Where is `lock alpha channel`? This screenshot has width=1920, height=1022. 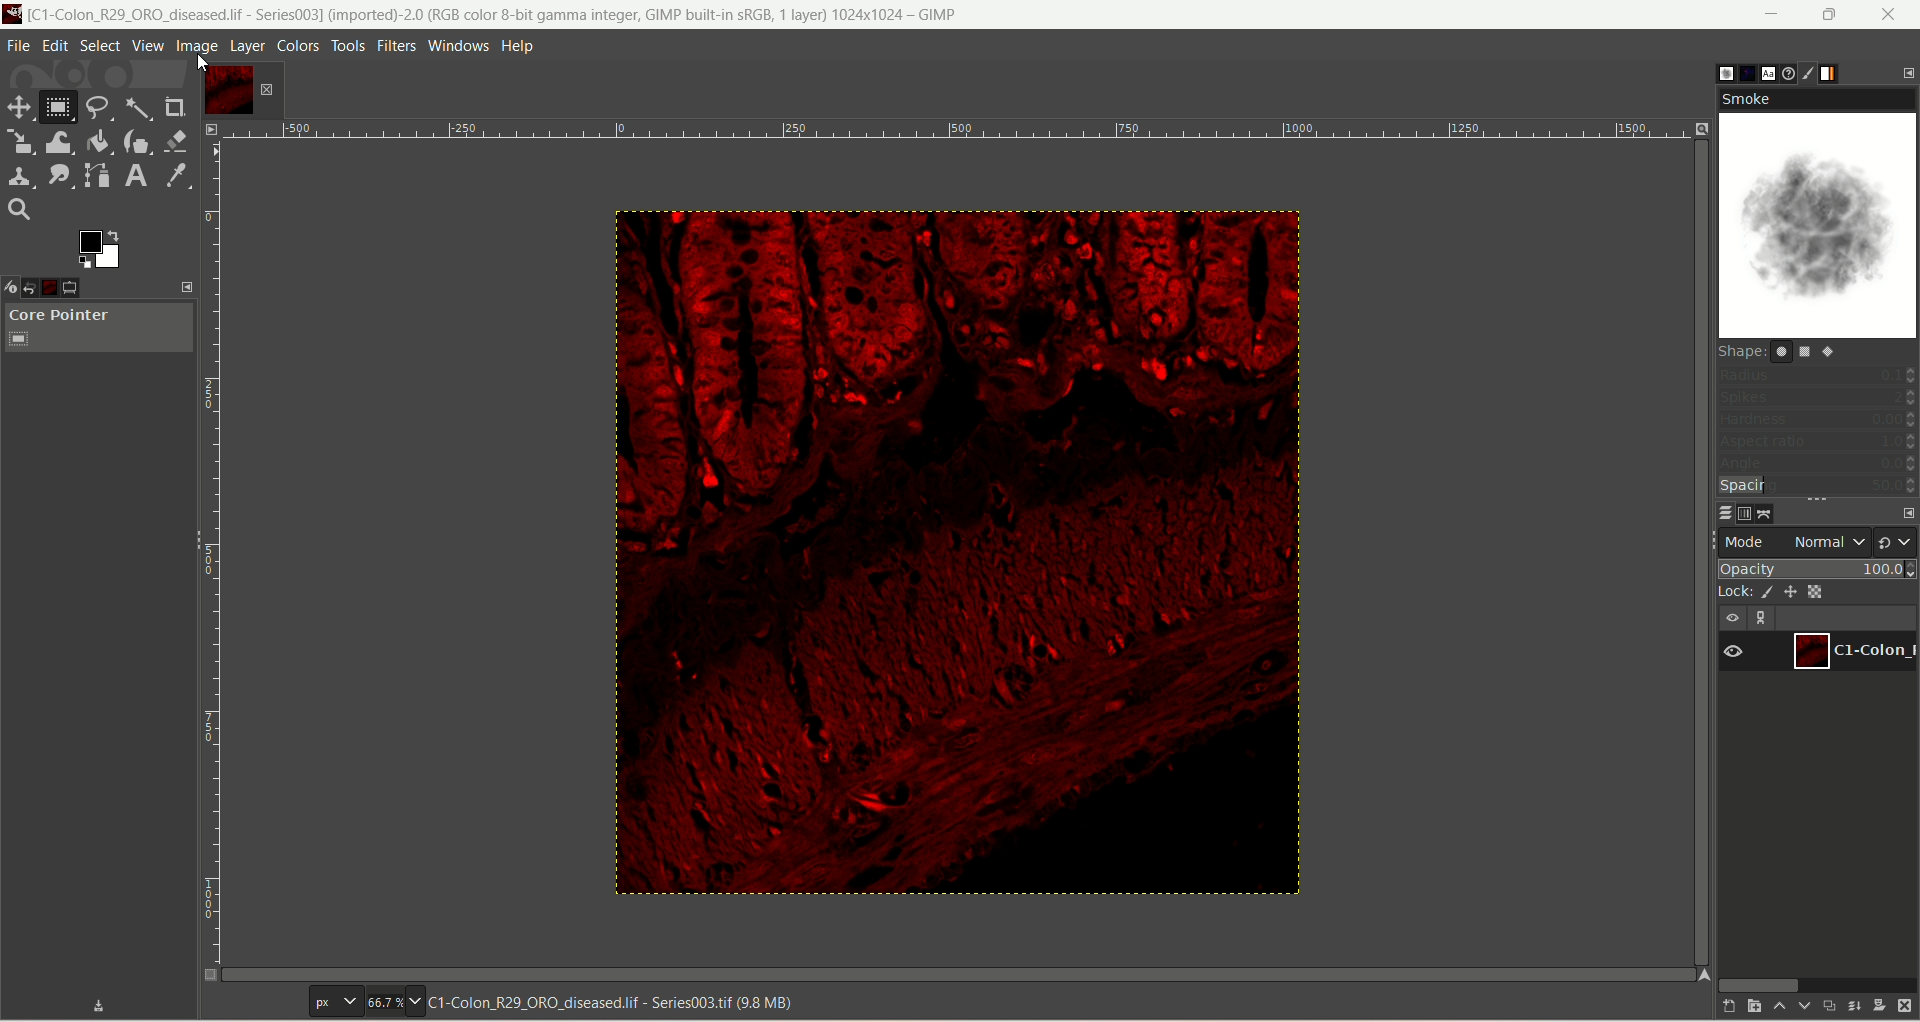
lock alpha channel is located at coordinates (1816, 593).